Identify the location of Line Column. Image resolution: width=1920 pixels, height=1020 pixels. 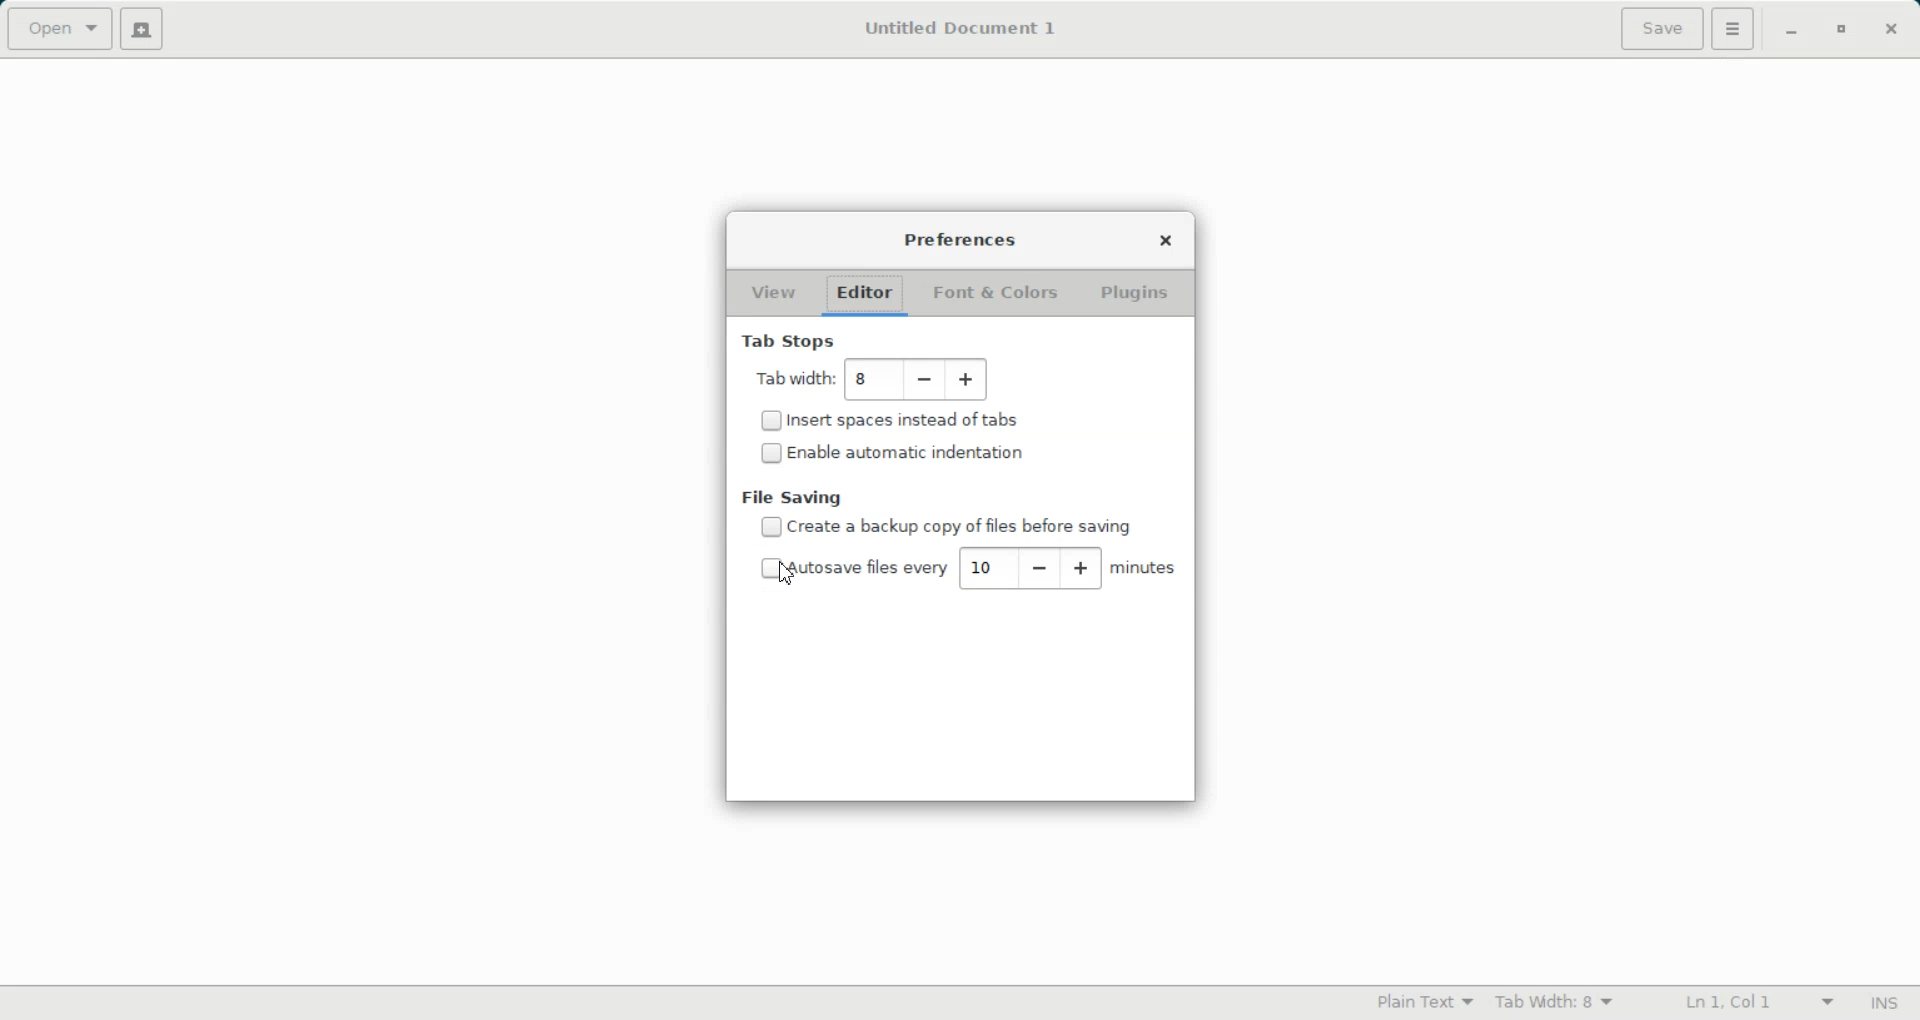
(1754, 1004).